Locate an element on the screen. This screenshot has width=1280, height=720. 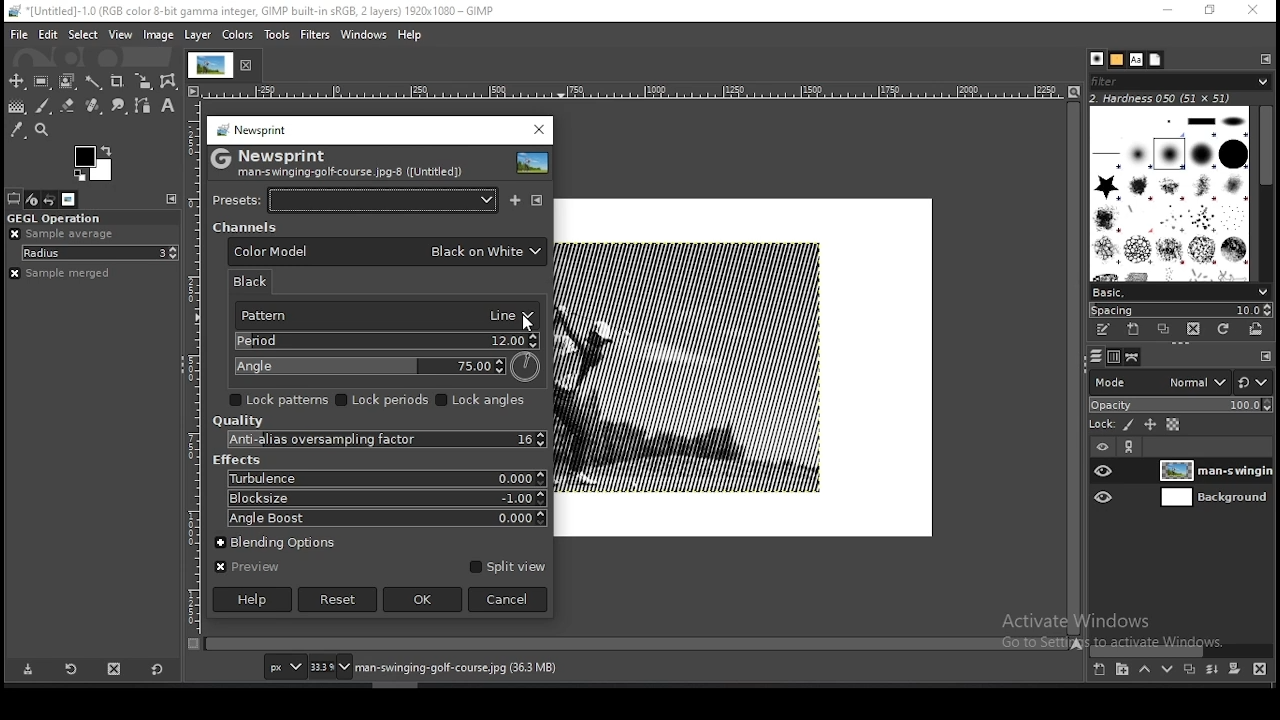
effect preview is located at coordinates (535, 165).